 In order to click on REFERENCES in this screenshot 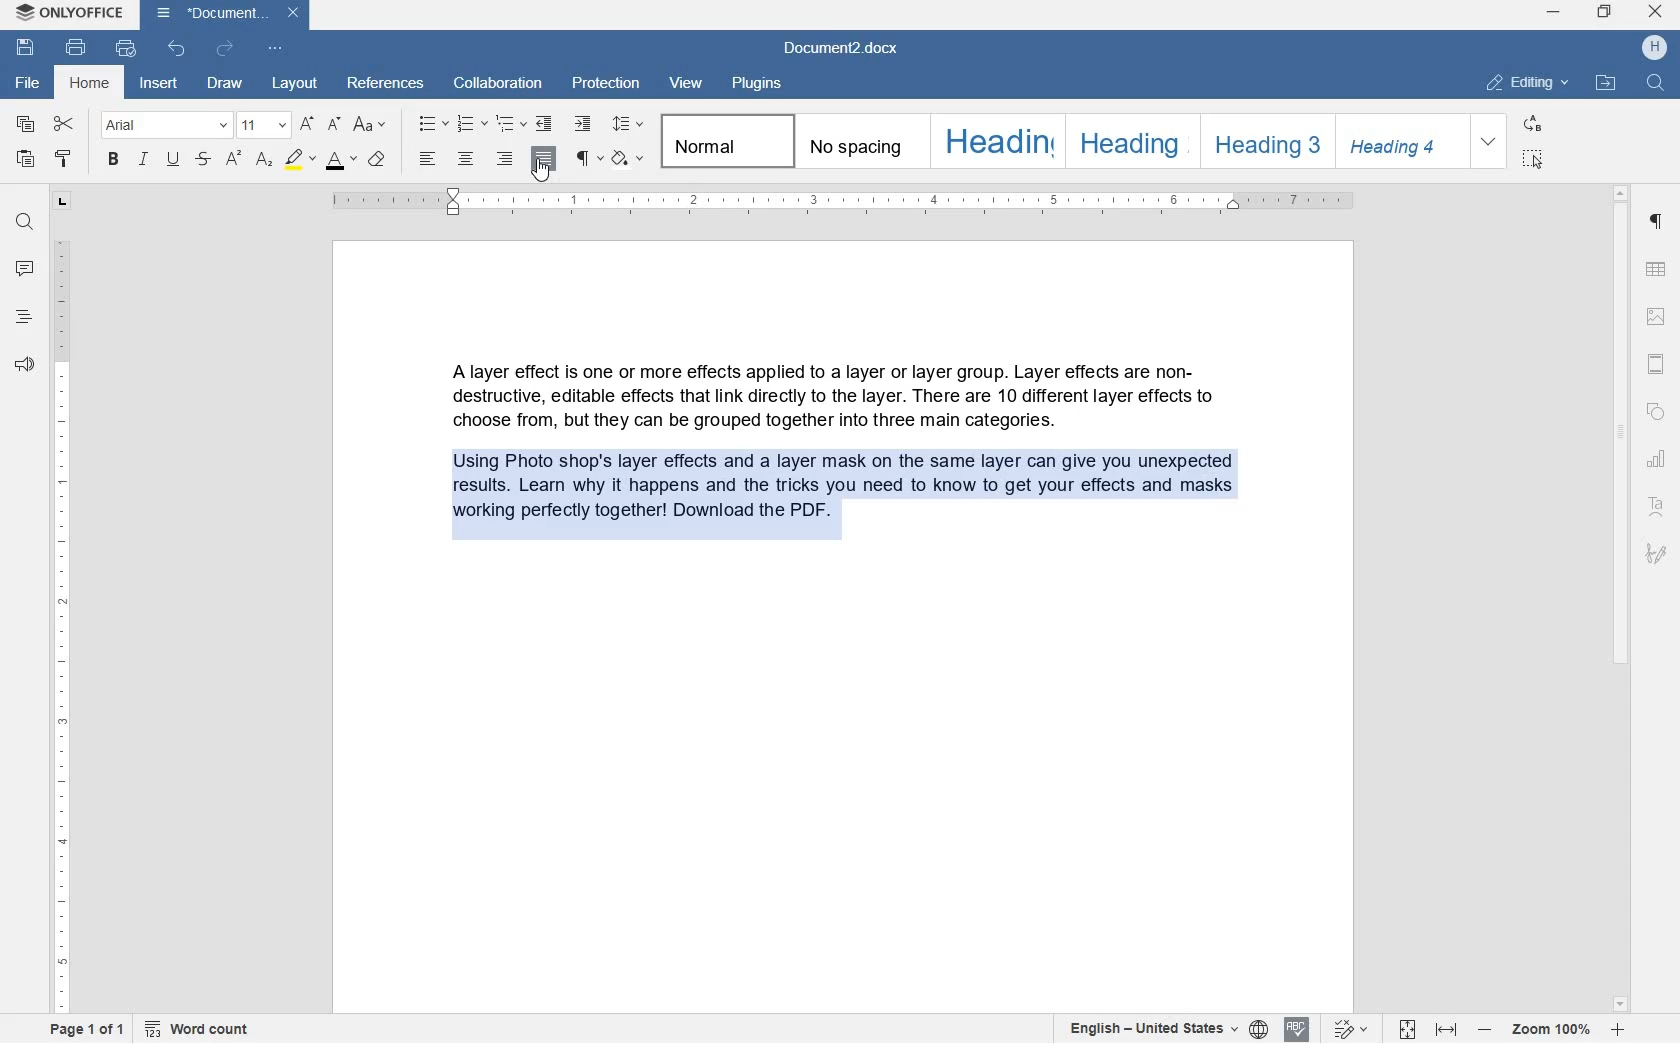, I will do `click(387, 85)`.